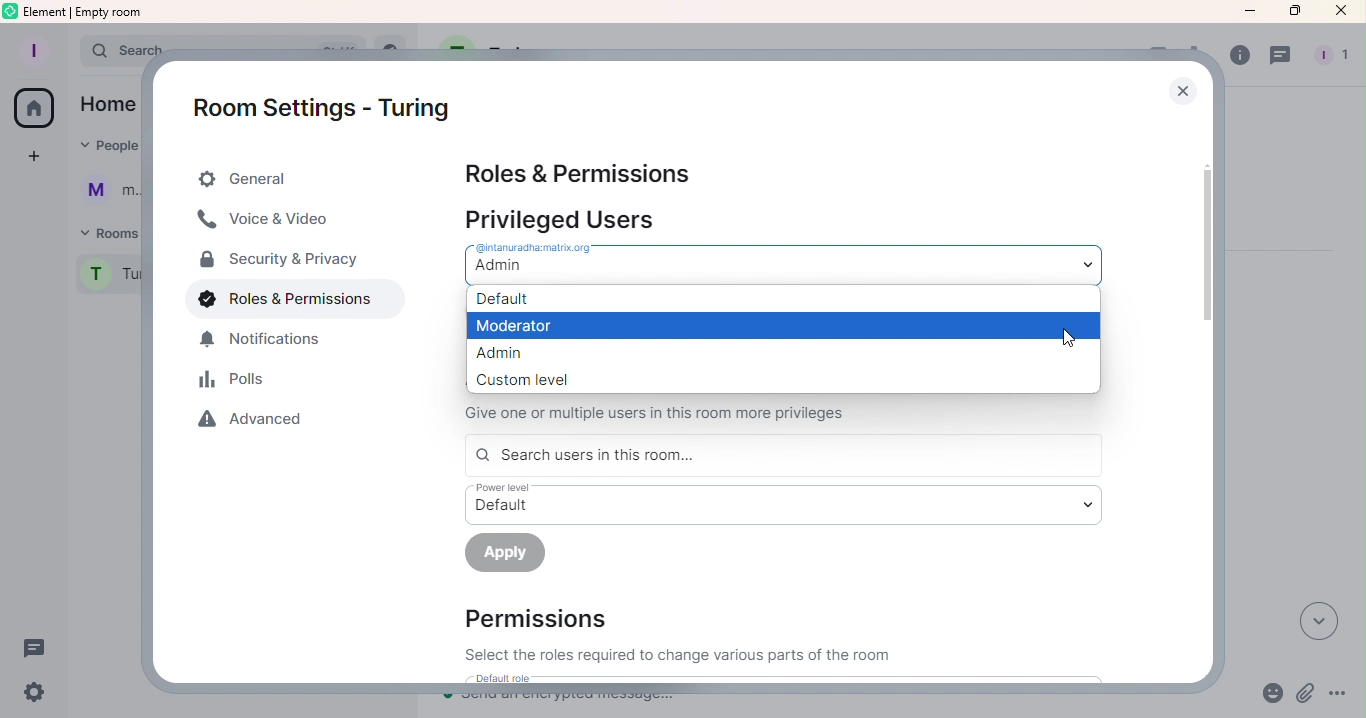 The image size is (1366, 718). Describe the element at coordinates (112, 105) in the screenshot. I see `home` at that location.